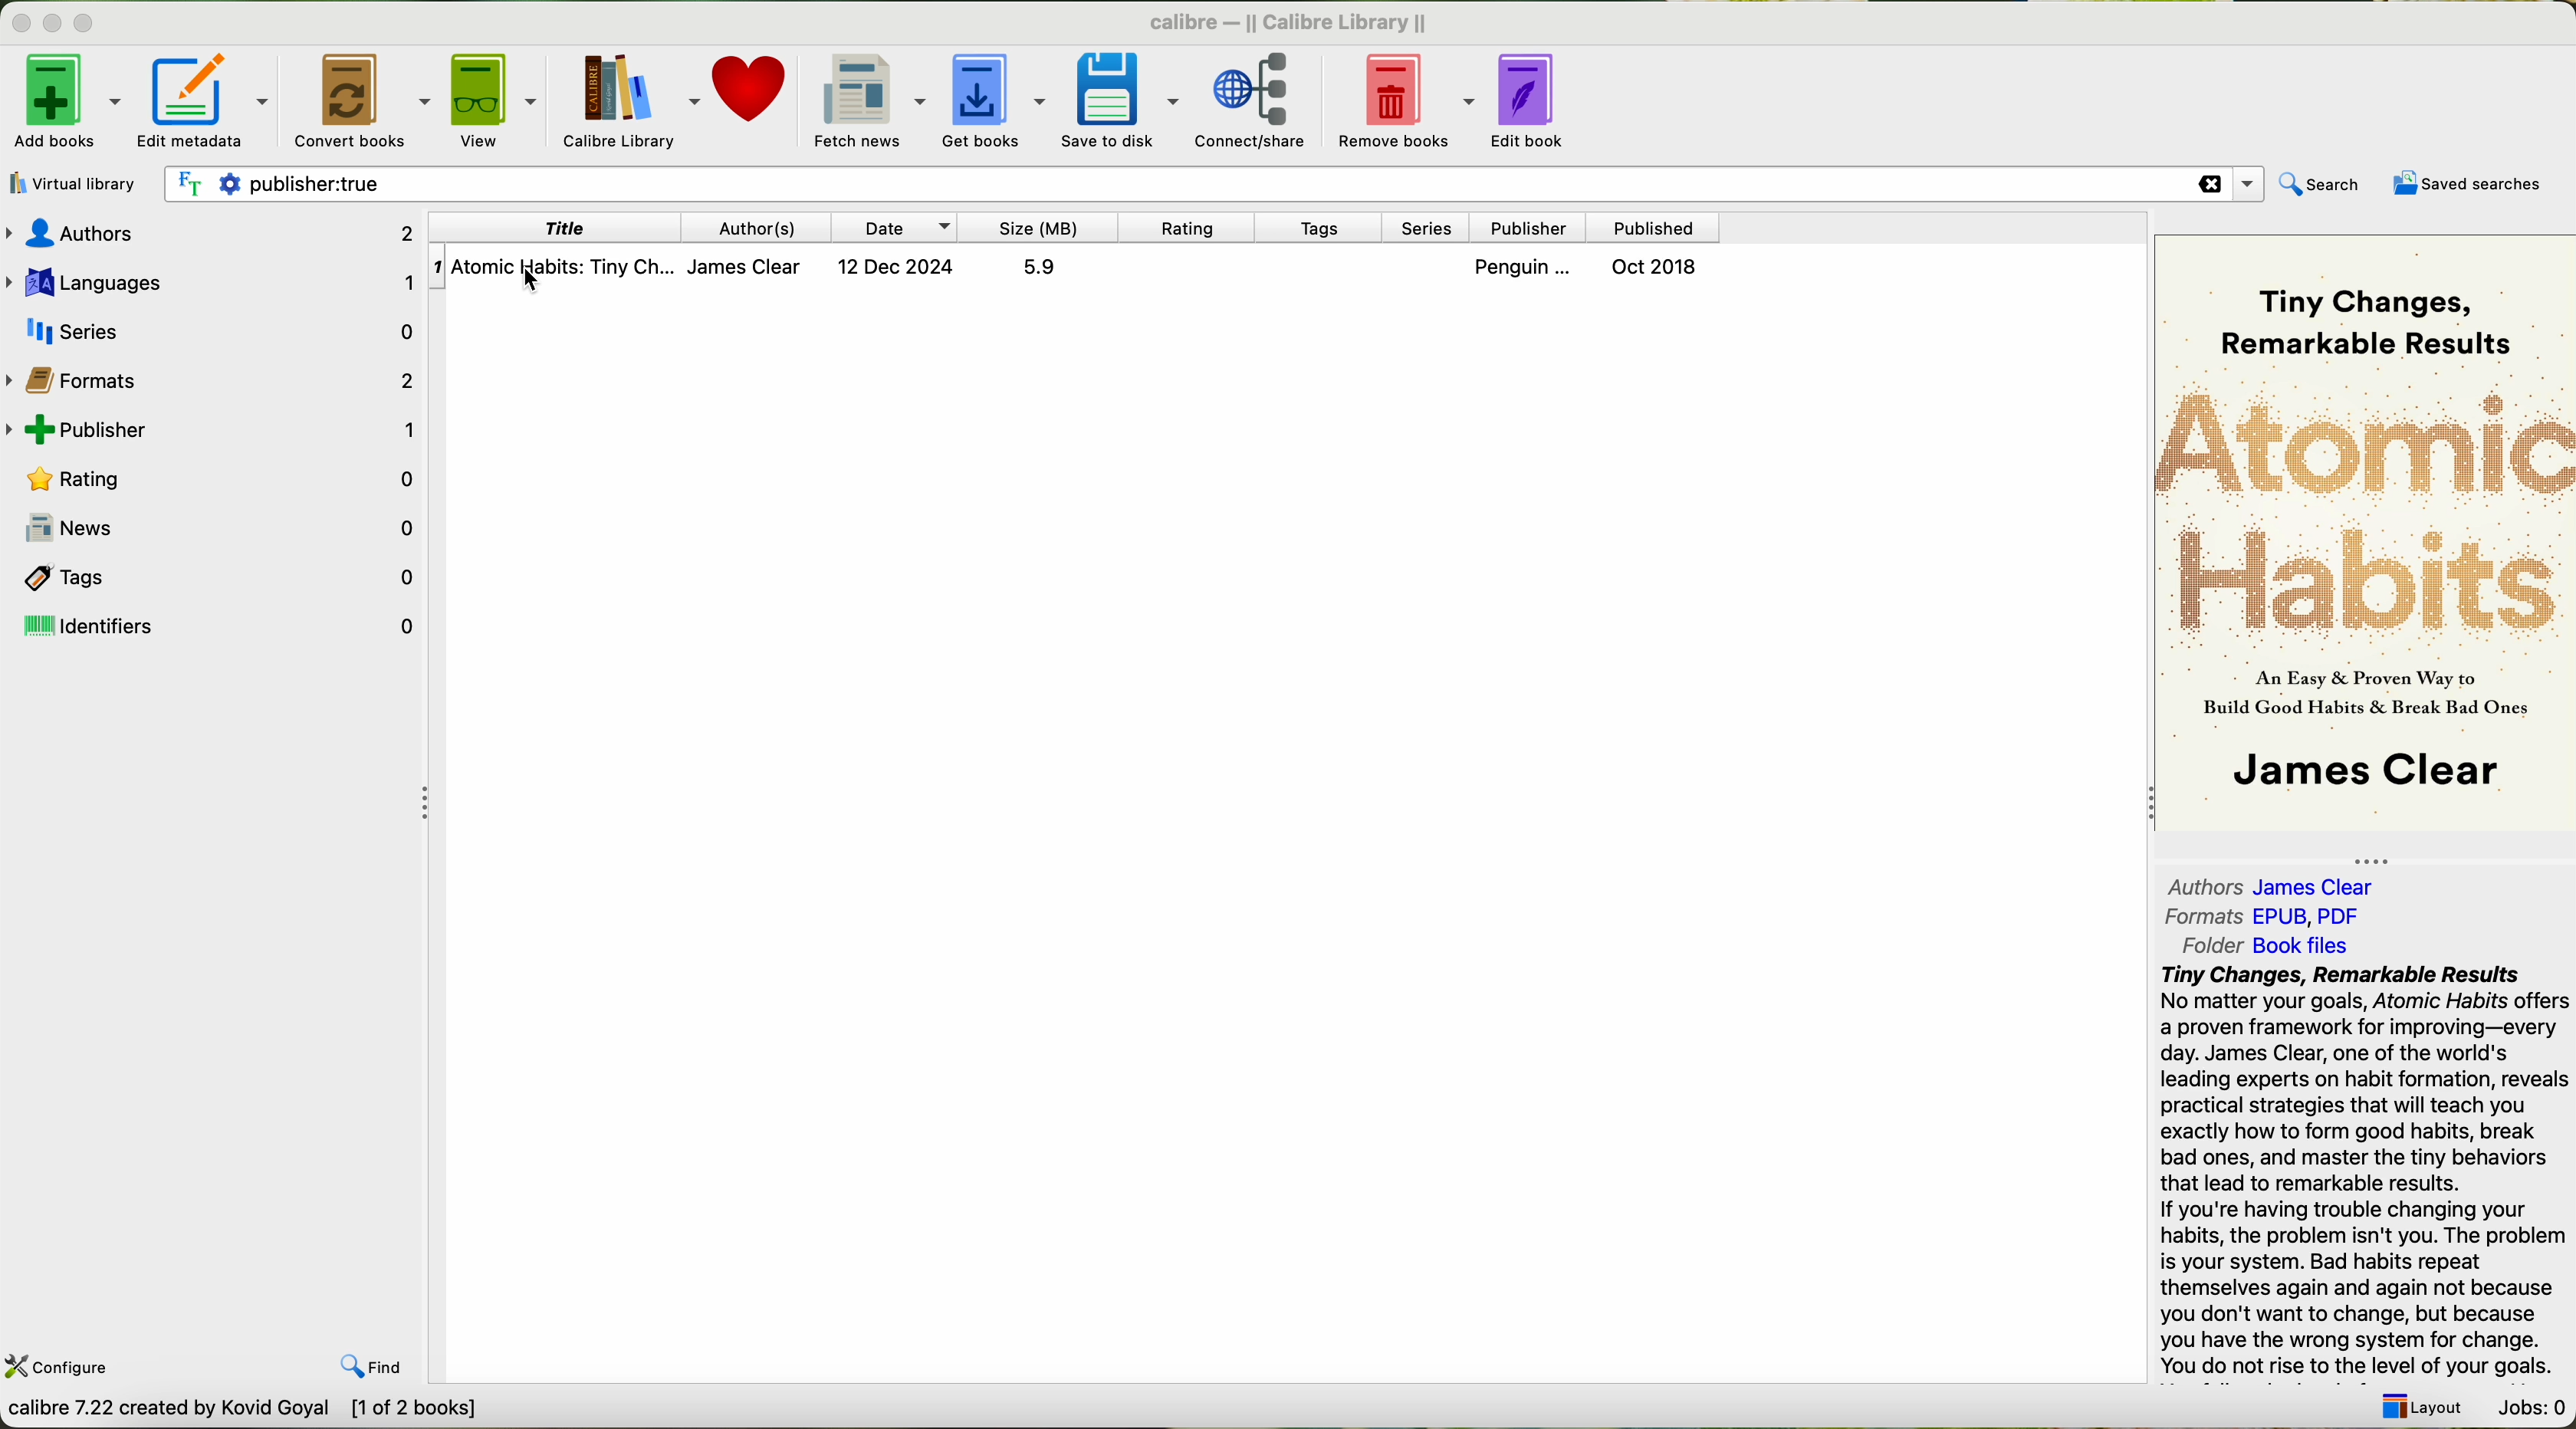 The height and width of the screenshot is (1429, 2576). What do you see at coordinates (222, 625) in the screenshot?
I see `identifiers` at bounding box center [222, 625].